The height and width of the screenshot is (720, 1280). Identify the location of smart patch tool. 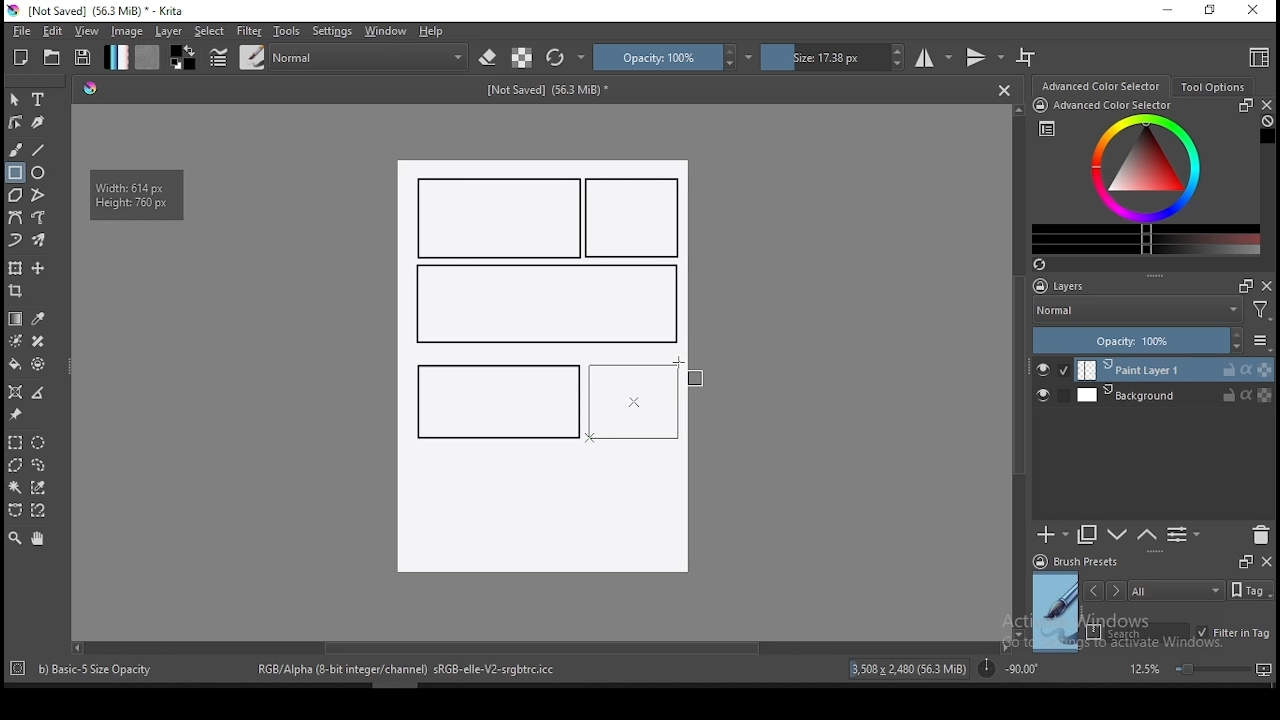
(38, 341).